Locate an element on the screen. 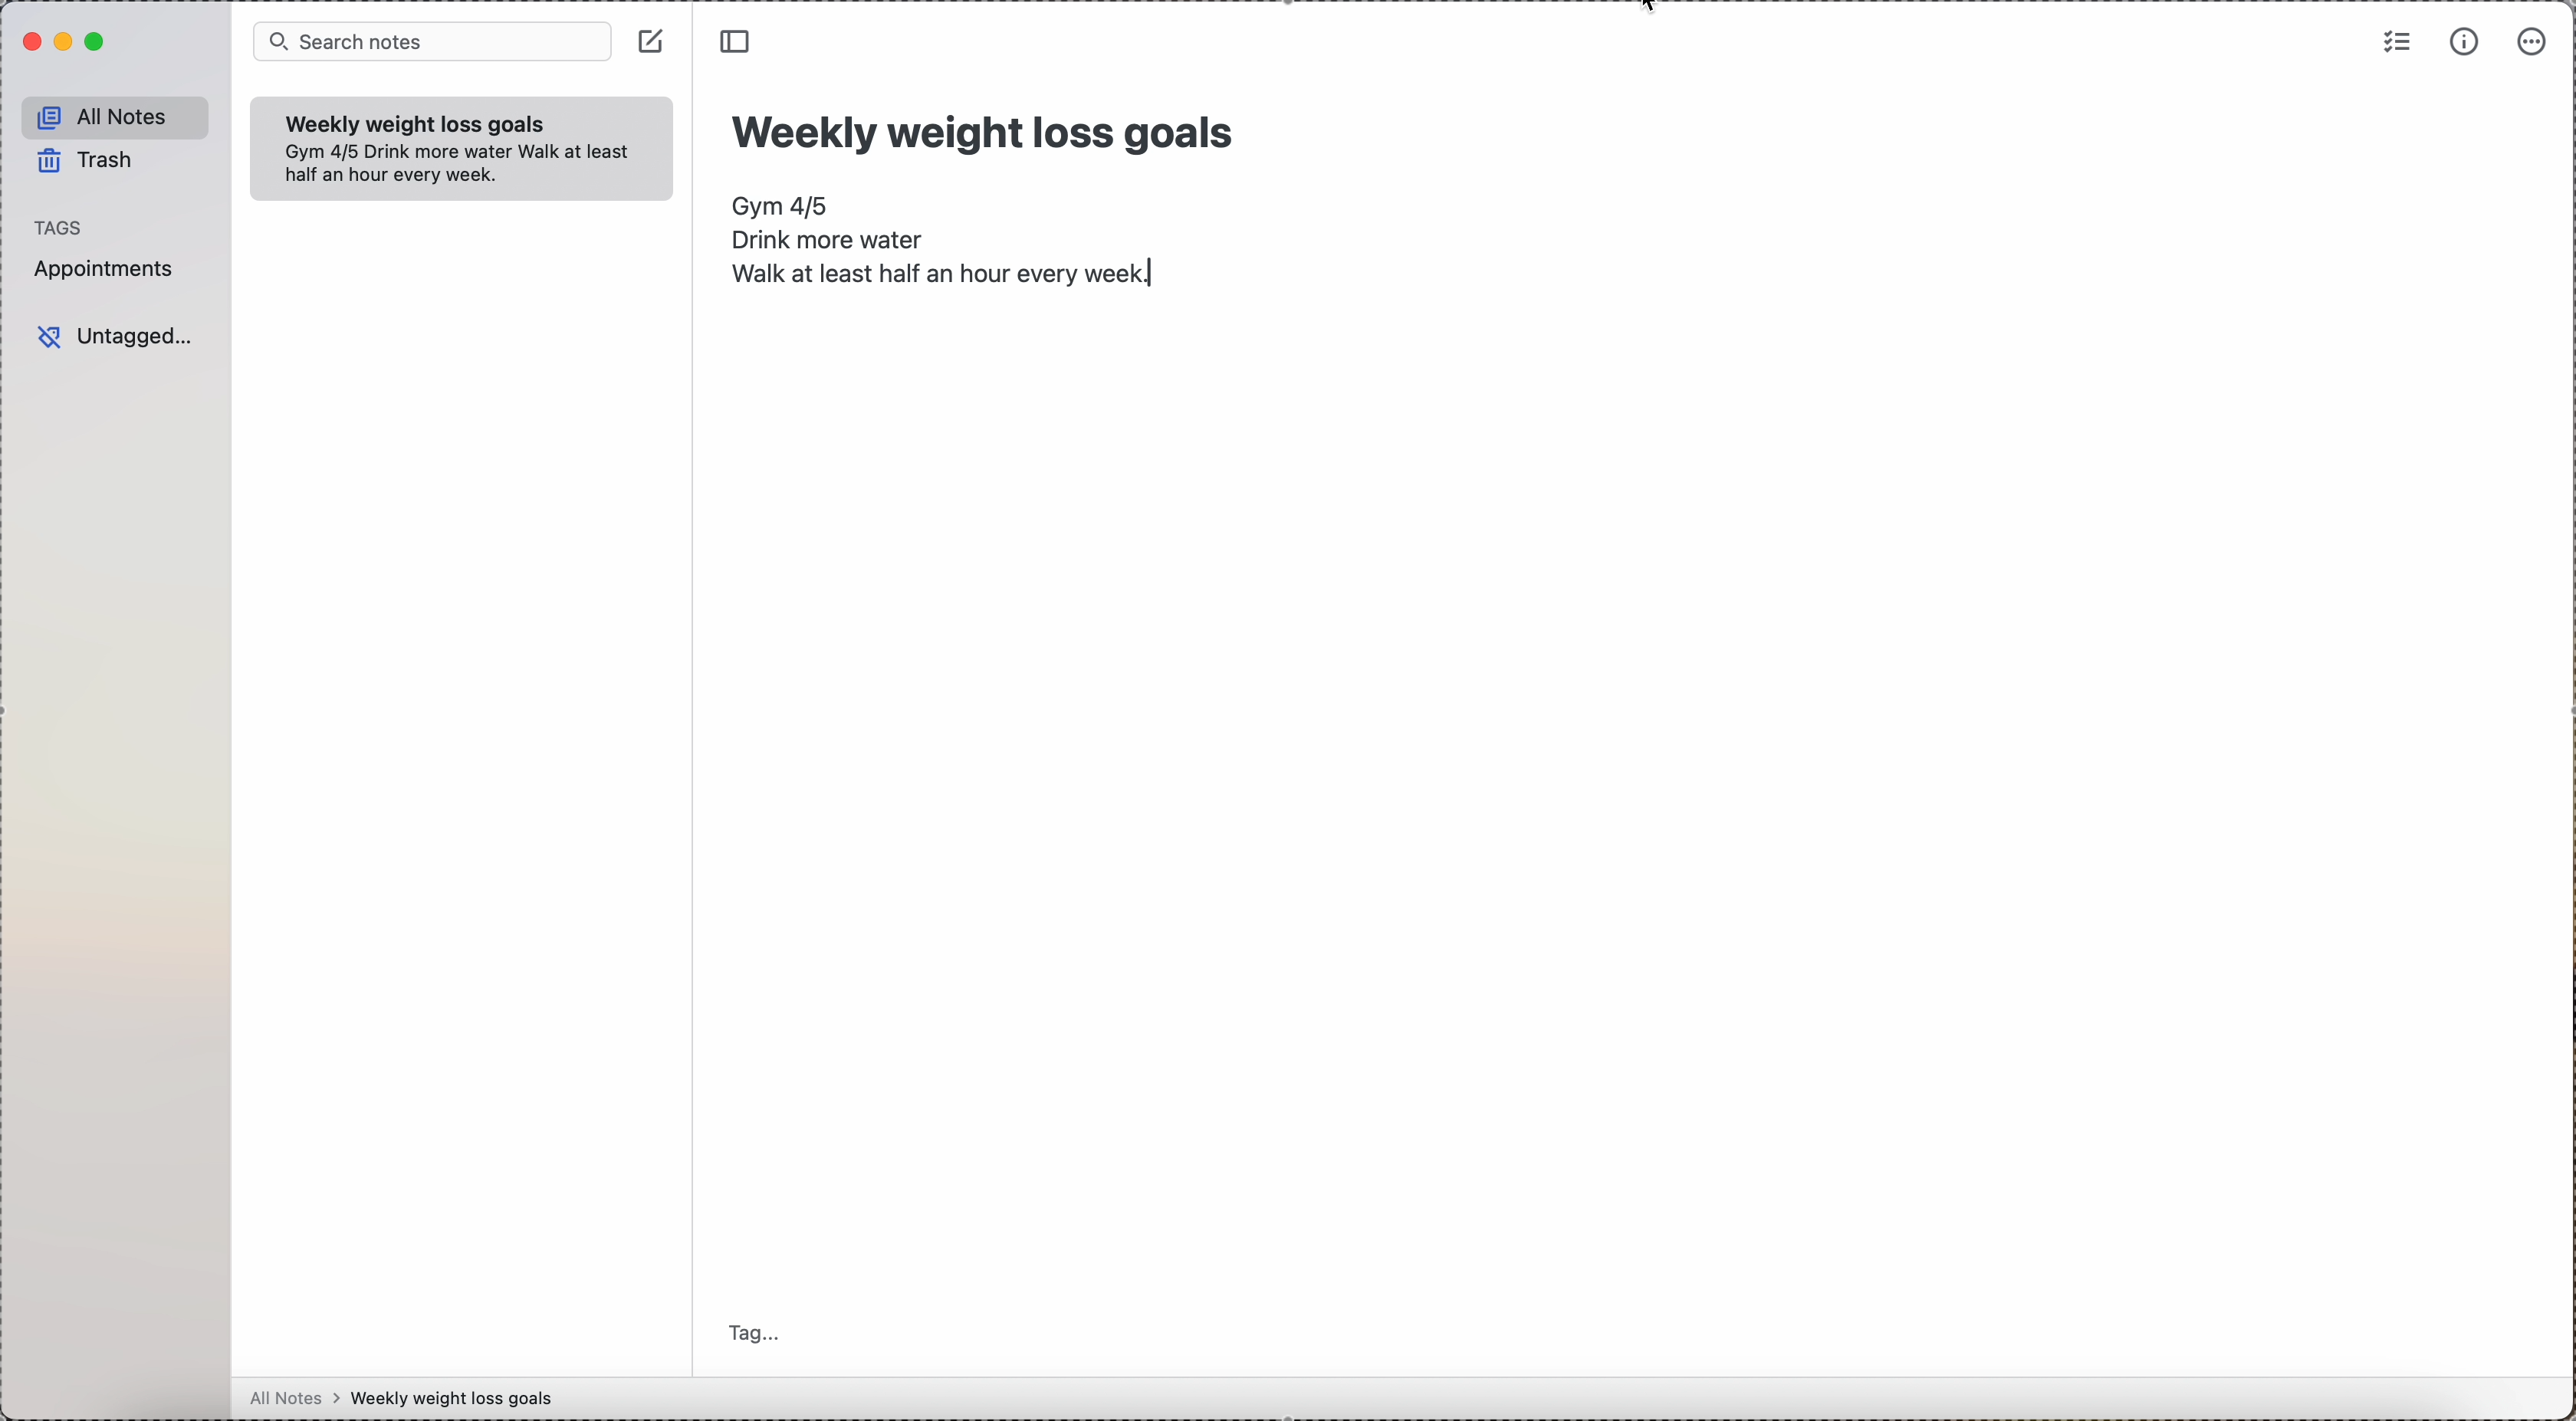 The width and height of the screenshot is (2576, 1421). more options is located at coordinates (2536, 41).